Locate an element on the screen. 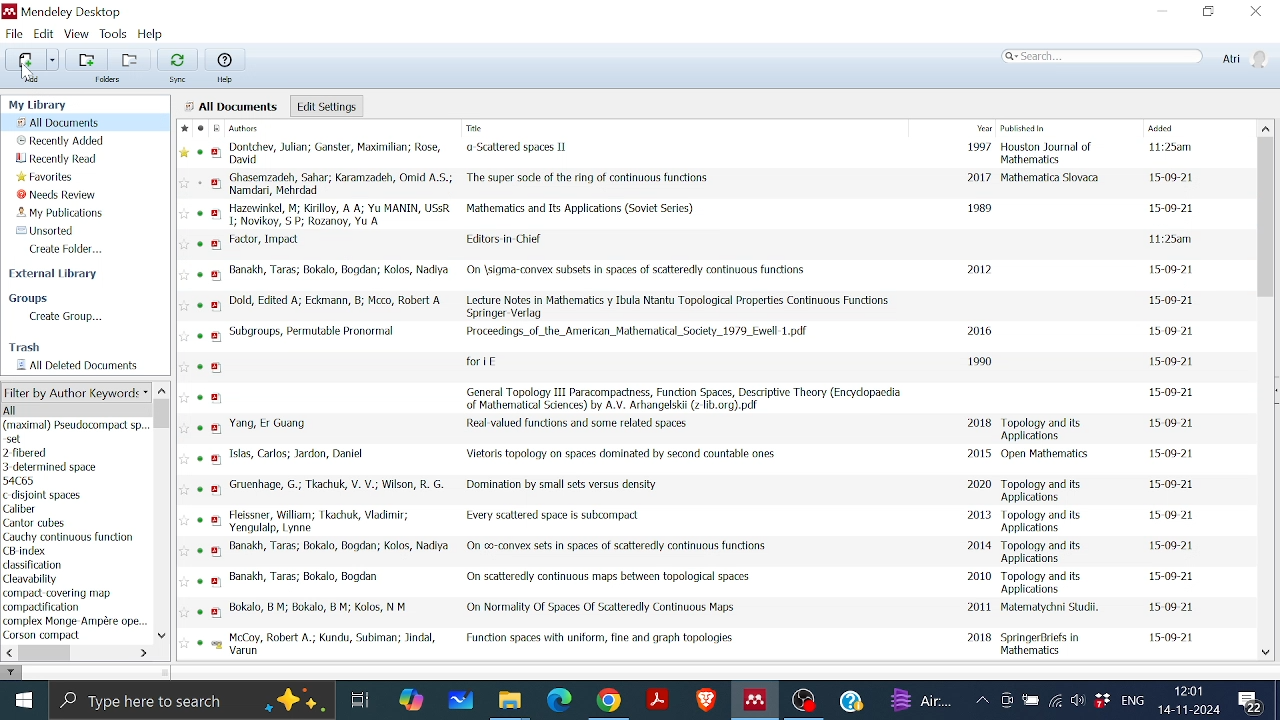 Image resolution: width=1280 pixels, height=720 pixels. Folders is located at coordinates (106, 79).